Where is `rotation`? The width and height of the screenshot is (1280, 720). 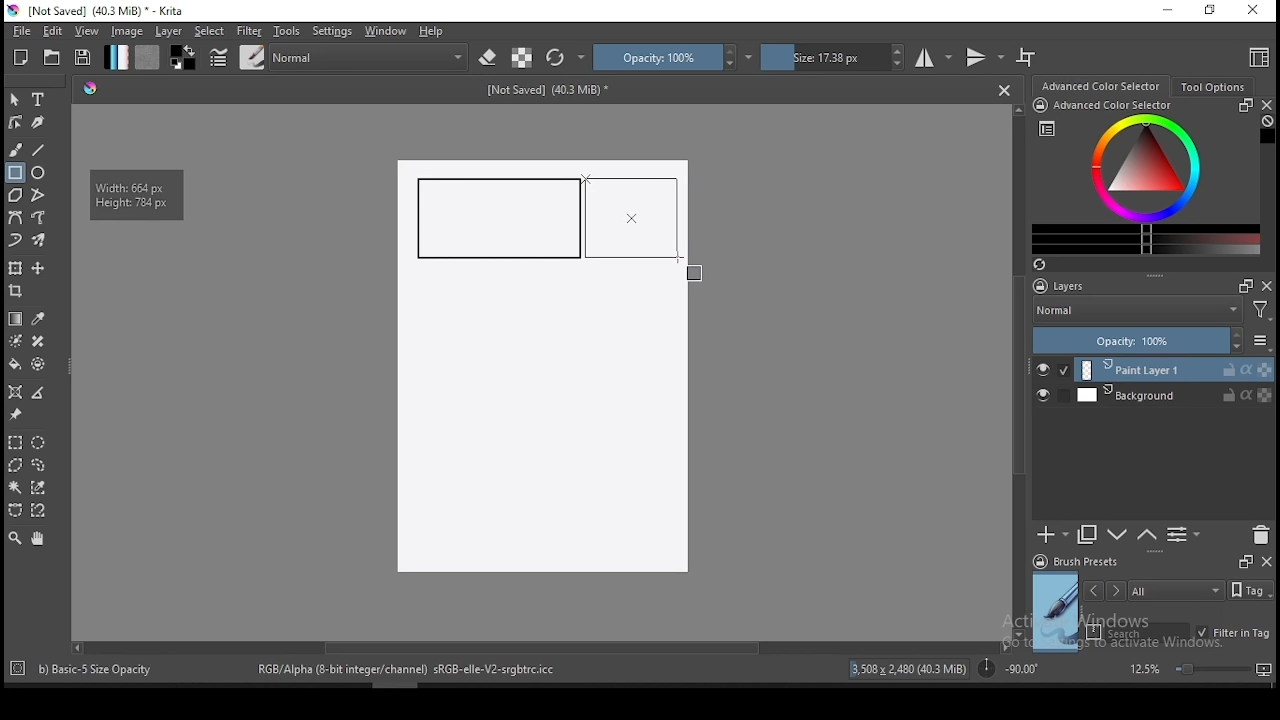
rotation is located at coordinates (1008, 667).